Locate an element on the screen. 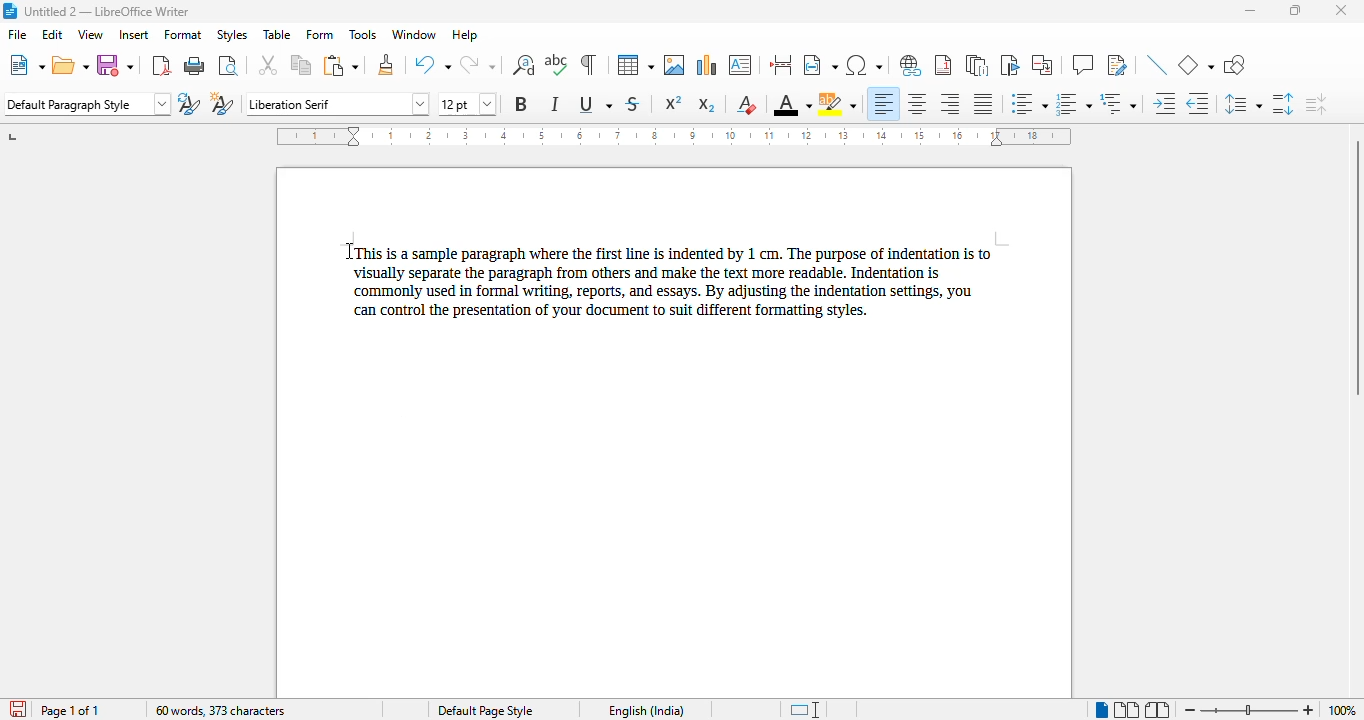 The image size is (1364, 720). maximize is located at coordinates (1296, 10).